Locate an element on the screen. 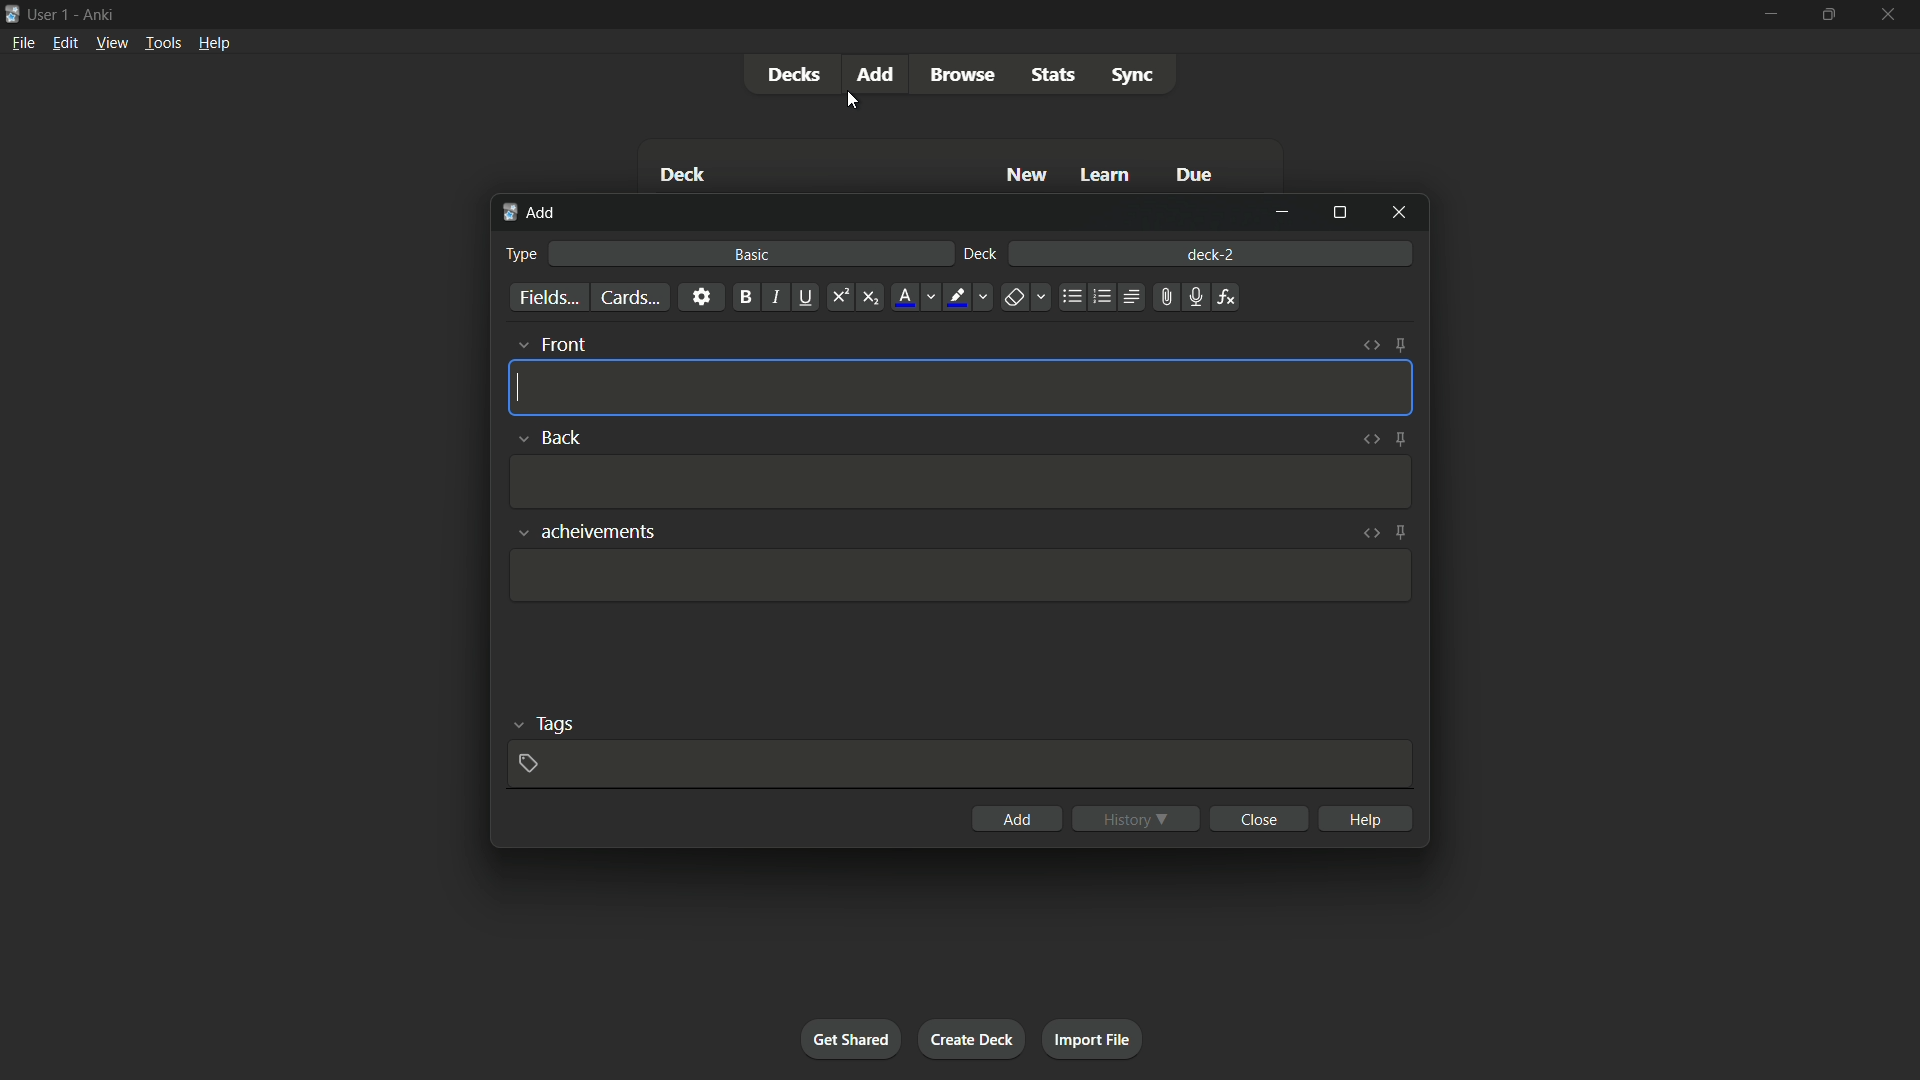 This screenshot has width=1920, height=1080. toggle html editor is located at coordinates (1370, 534).